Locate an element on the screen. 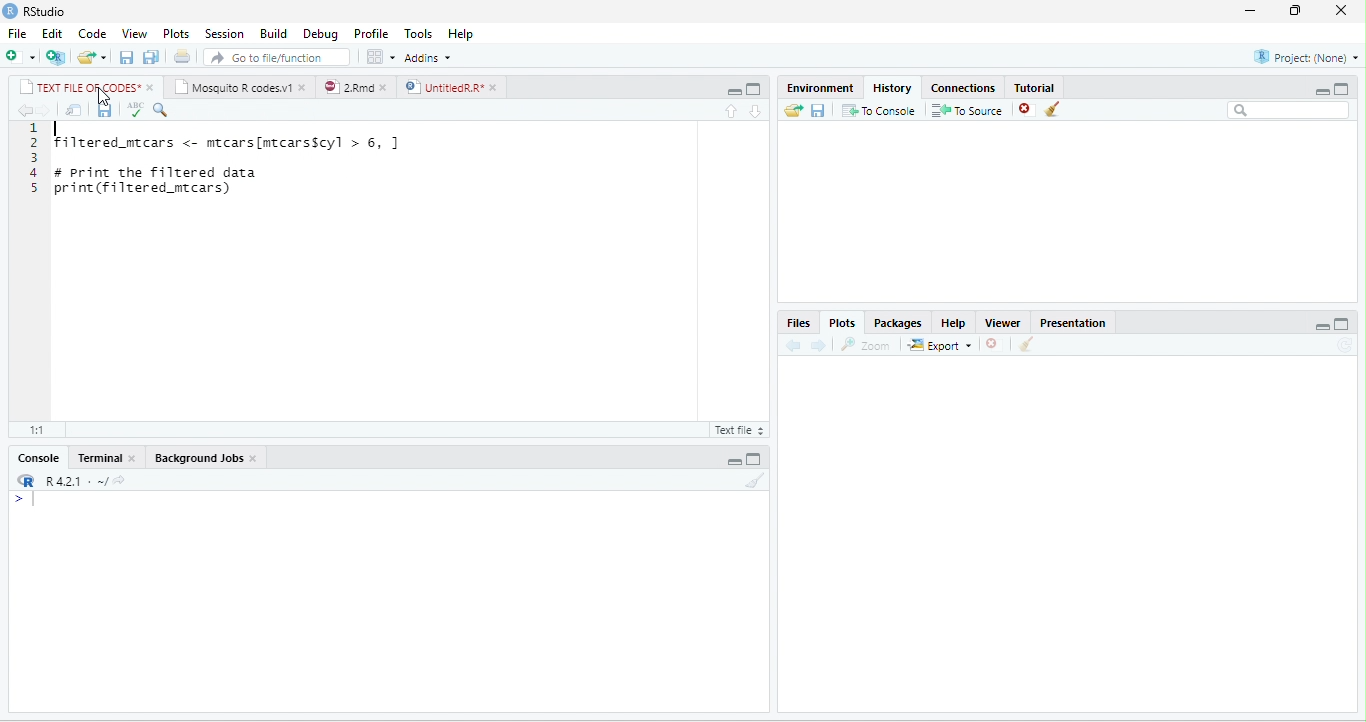  back is located at coordinates (26, 110).